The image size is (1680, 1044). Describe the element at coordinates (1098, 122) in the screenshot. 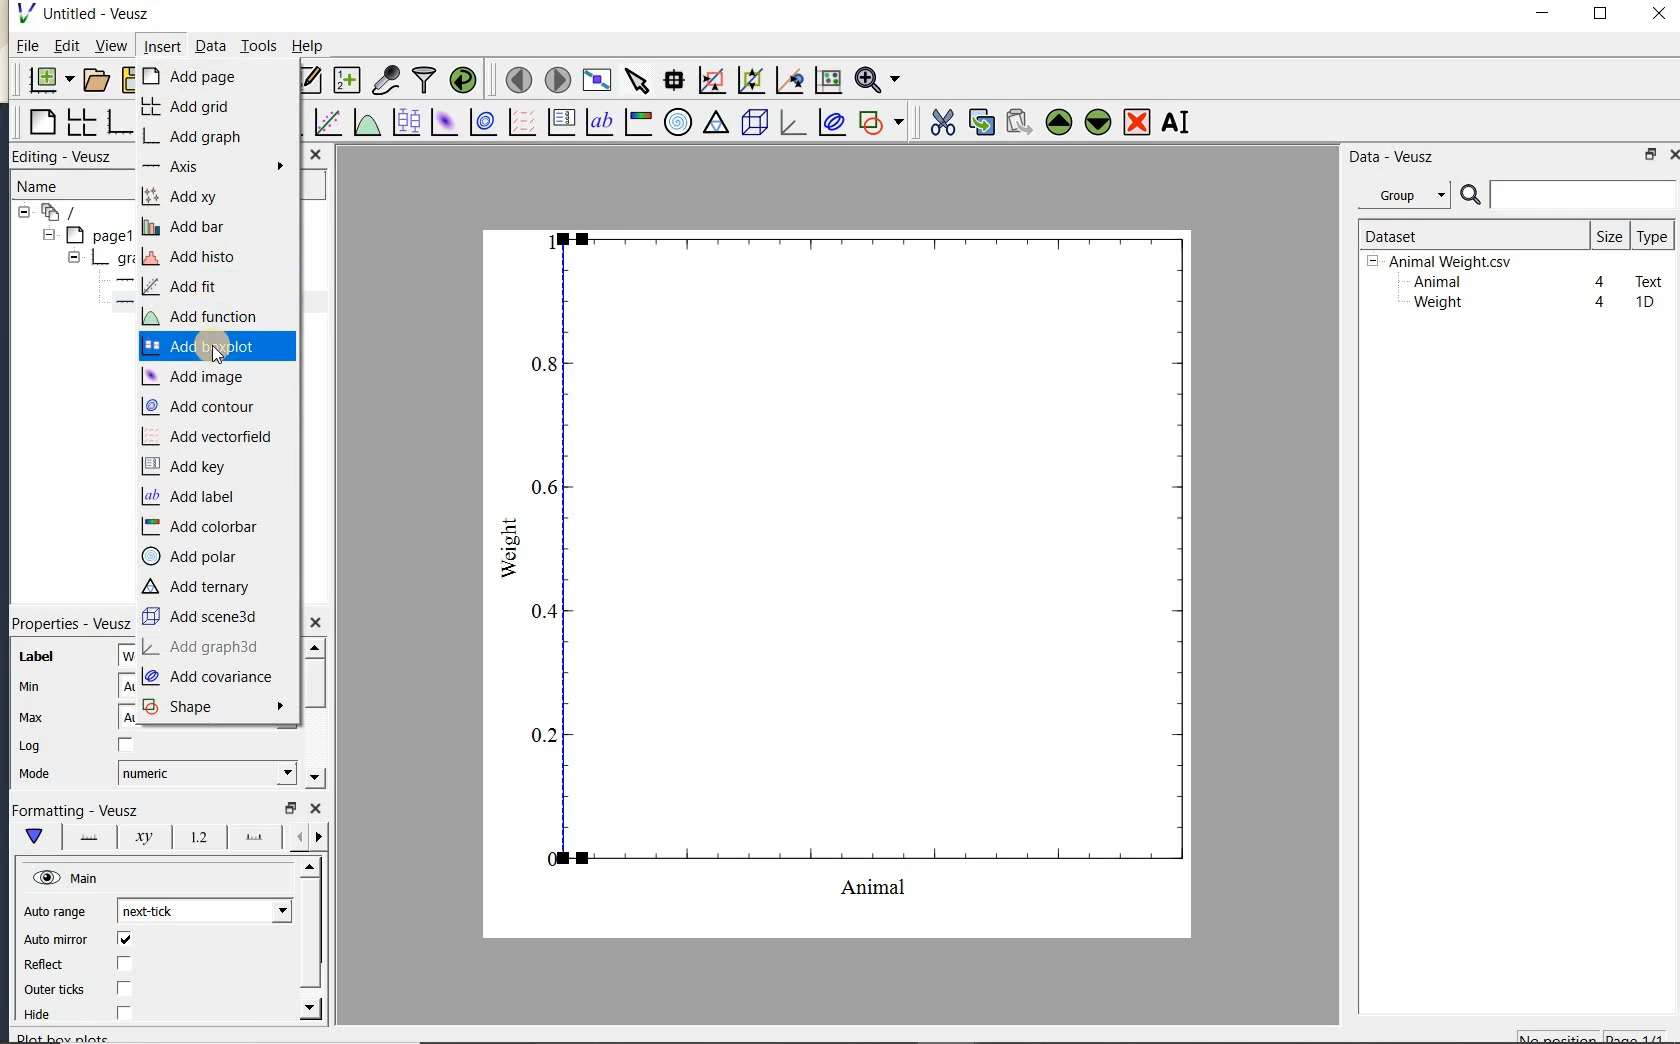

I see `move the selected widget down` at that location.